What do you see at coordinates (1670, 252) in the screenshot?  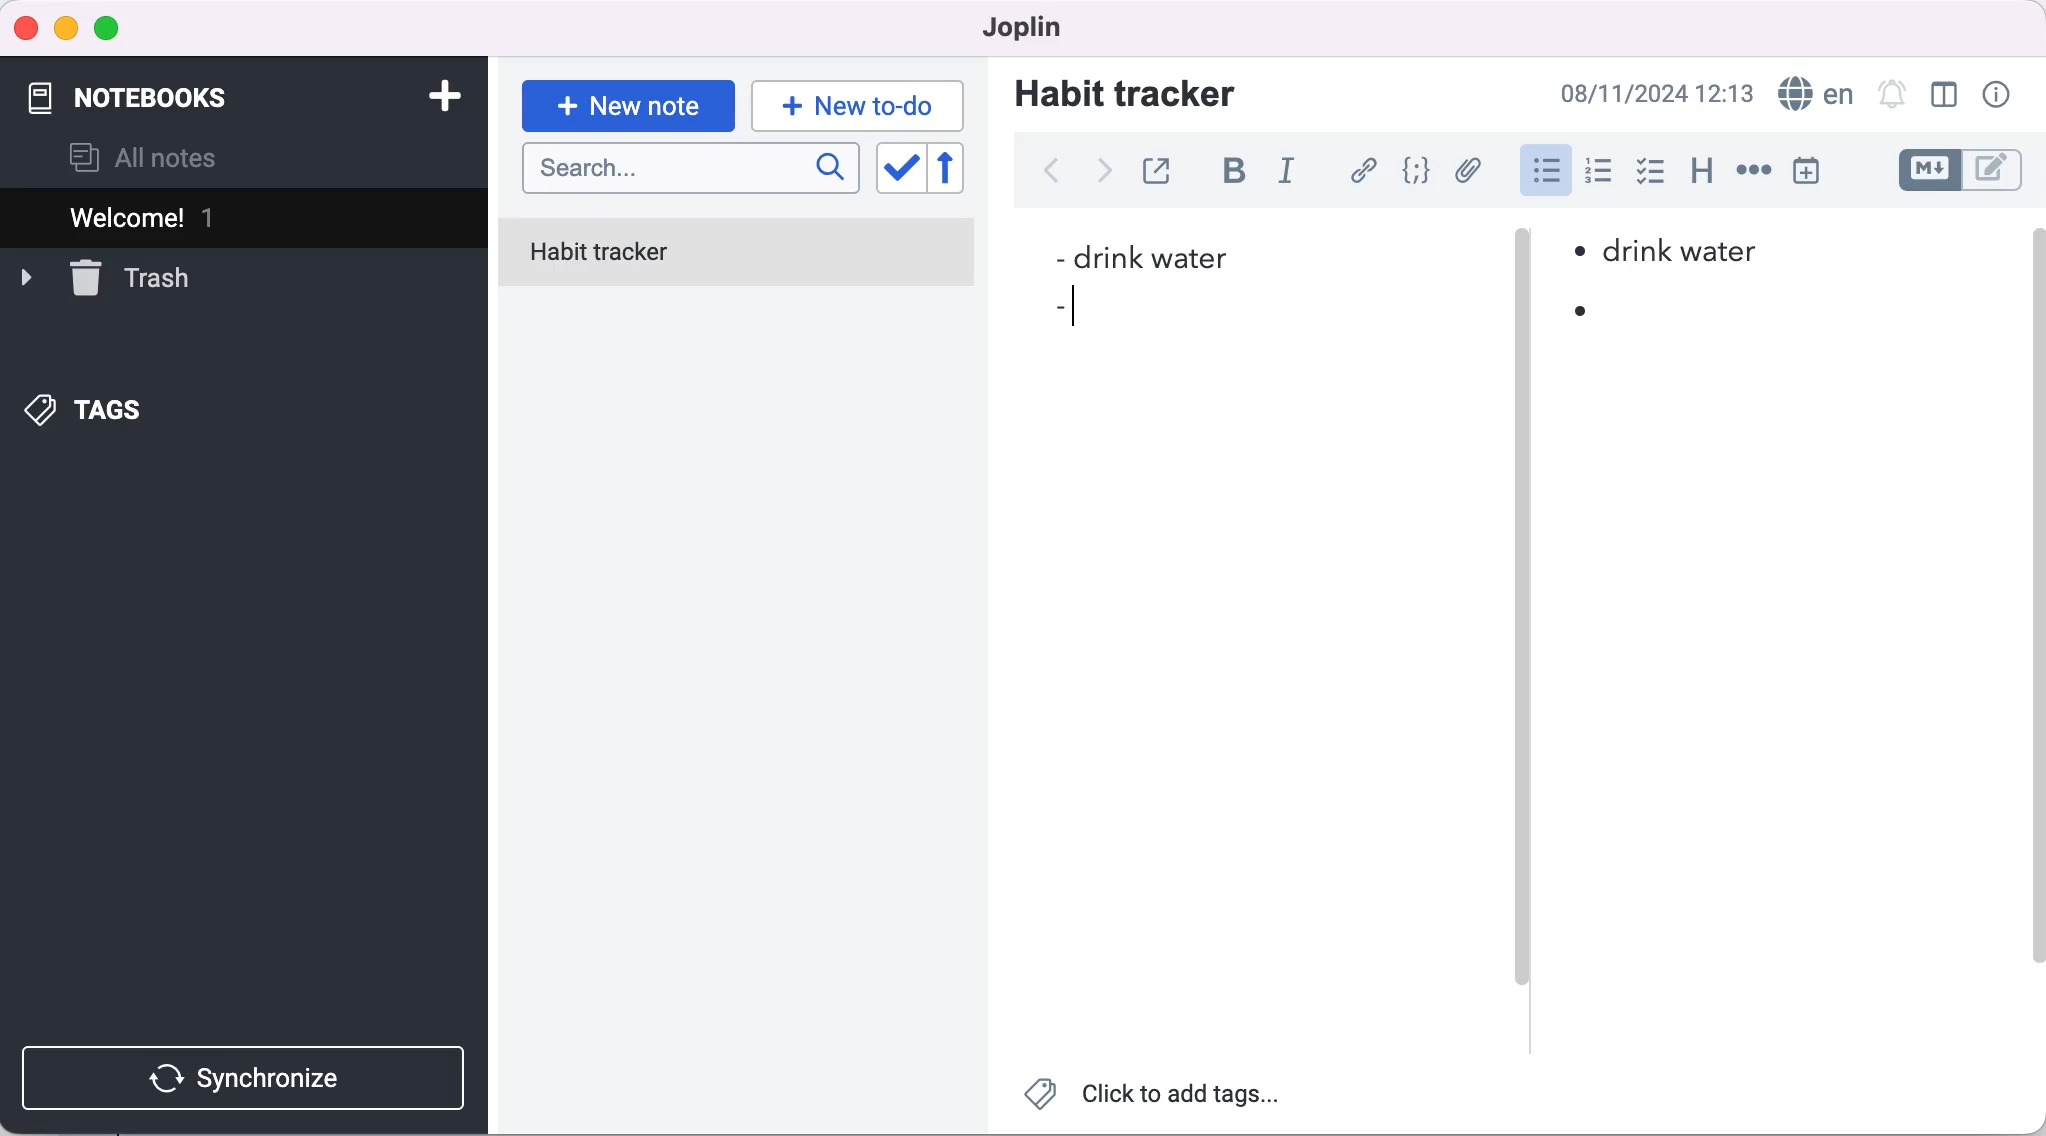 I see `• drink water` at bounding box center [1670, 252].